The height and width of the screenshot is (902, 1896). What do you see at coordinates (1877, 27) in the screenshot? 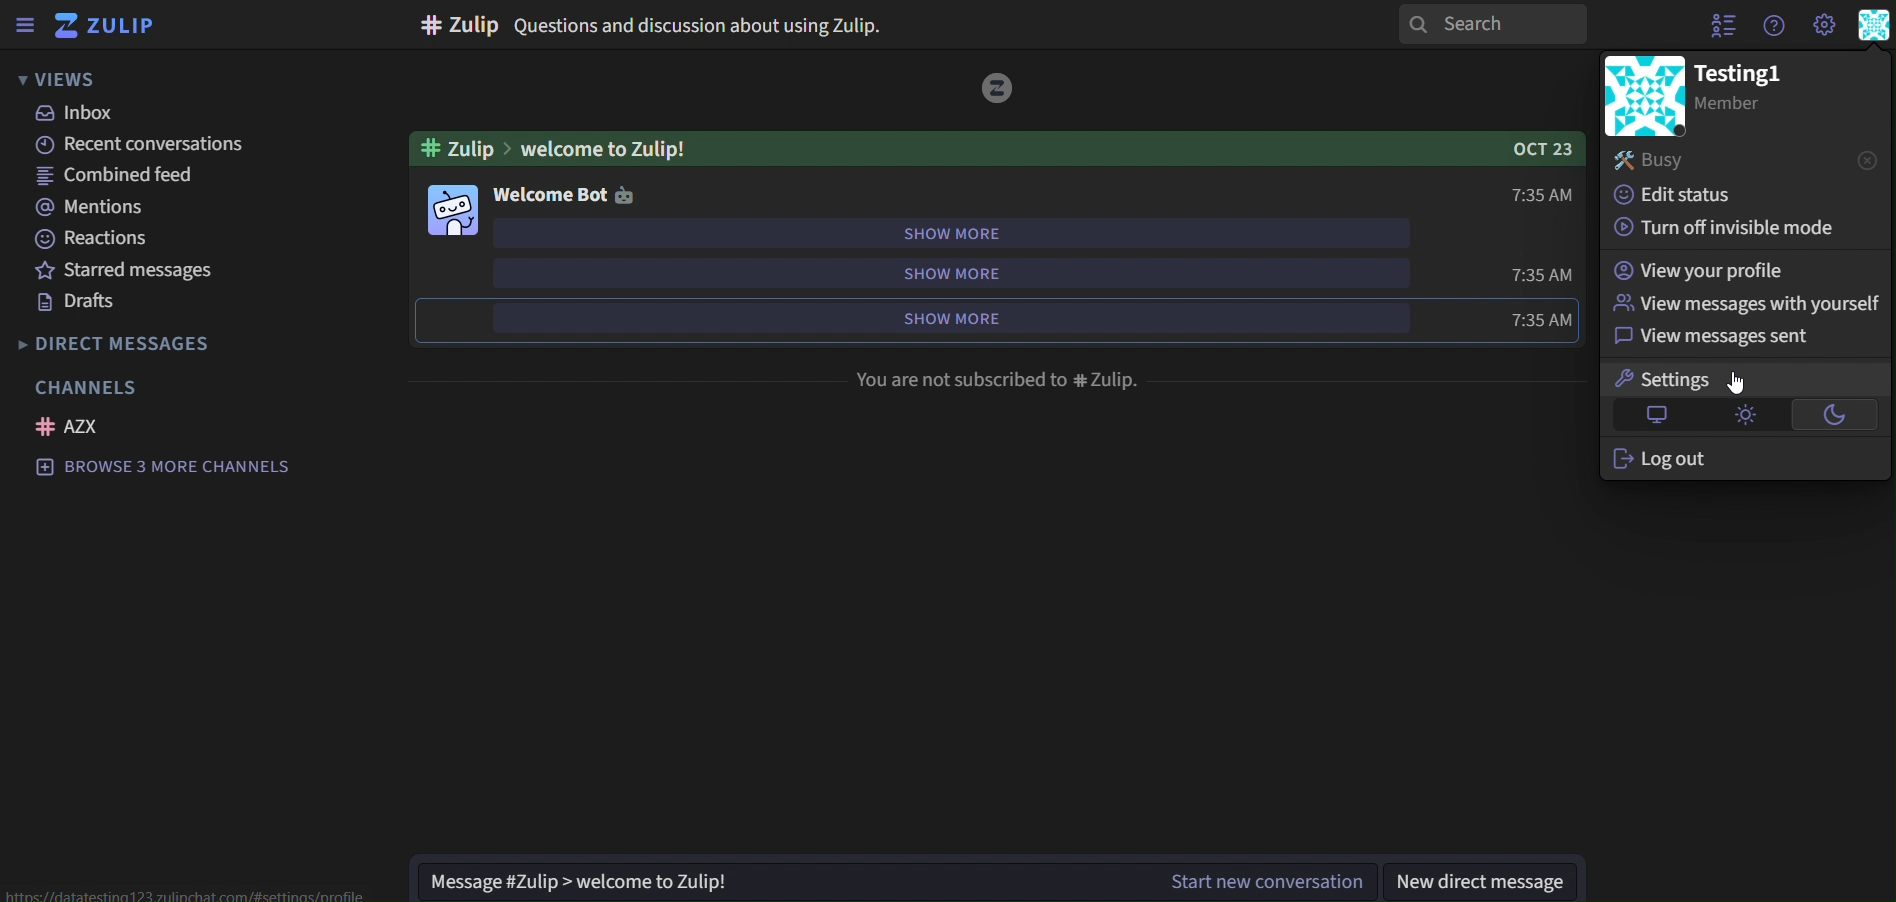
I see `User Information` at bounding box center [1877, 27].